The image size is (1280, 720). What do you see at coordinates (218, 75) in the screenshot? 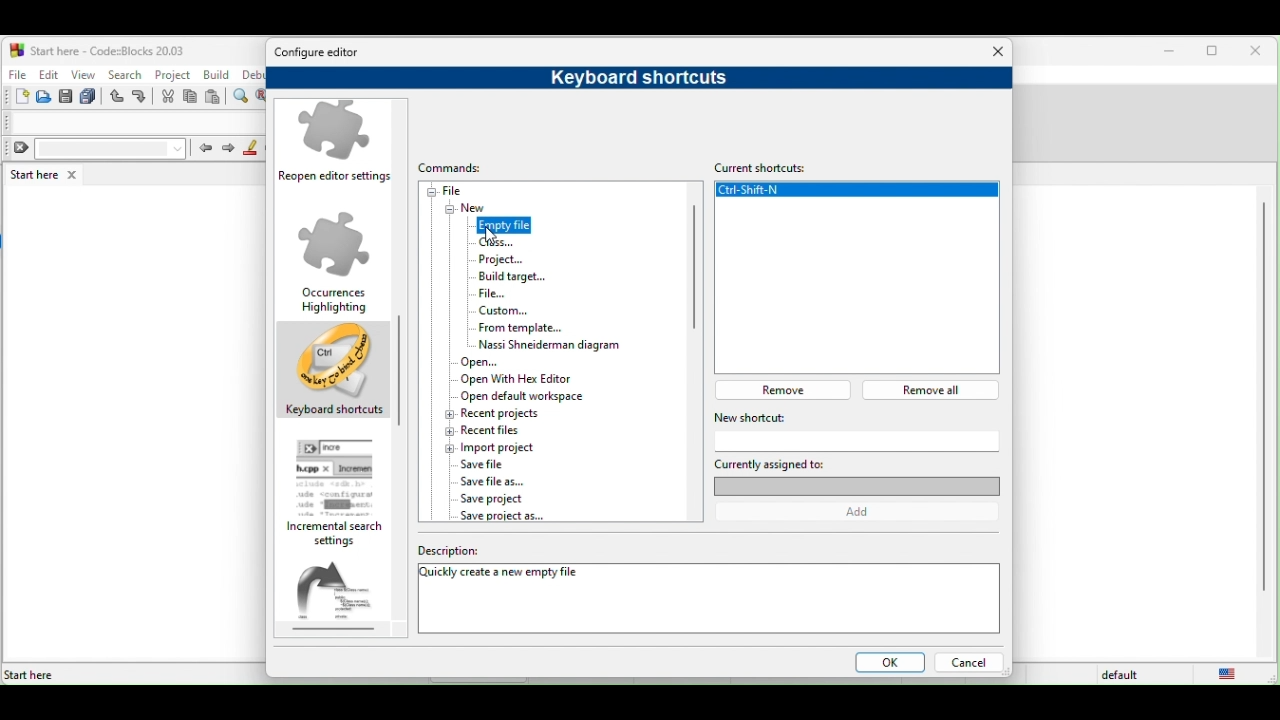
I see `build` at bounding box center [218, 75].